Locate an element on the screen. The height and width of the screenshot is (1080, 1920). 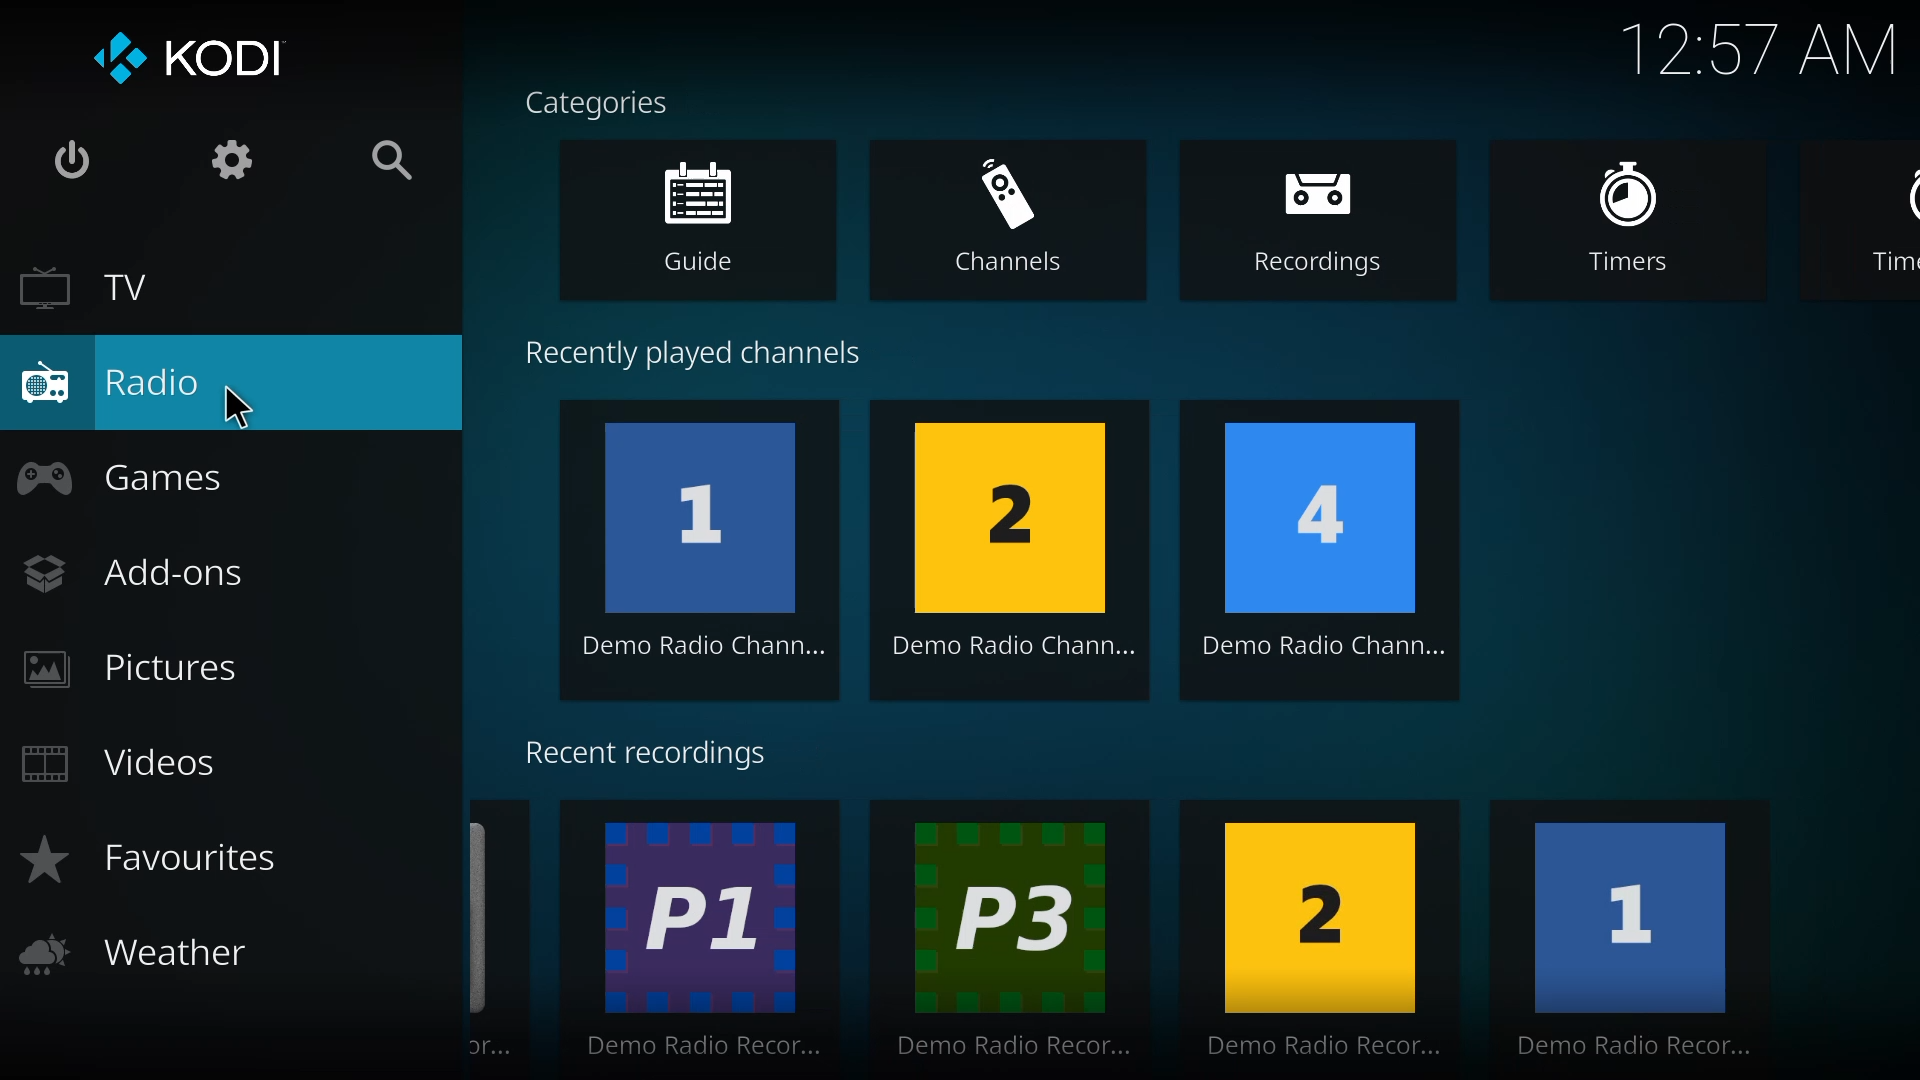
power is located at coordinates (68, 156).